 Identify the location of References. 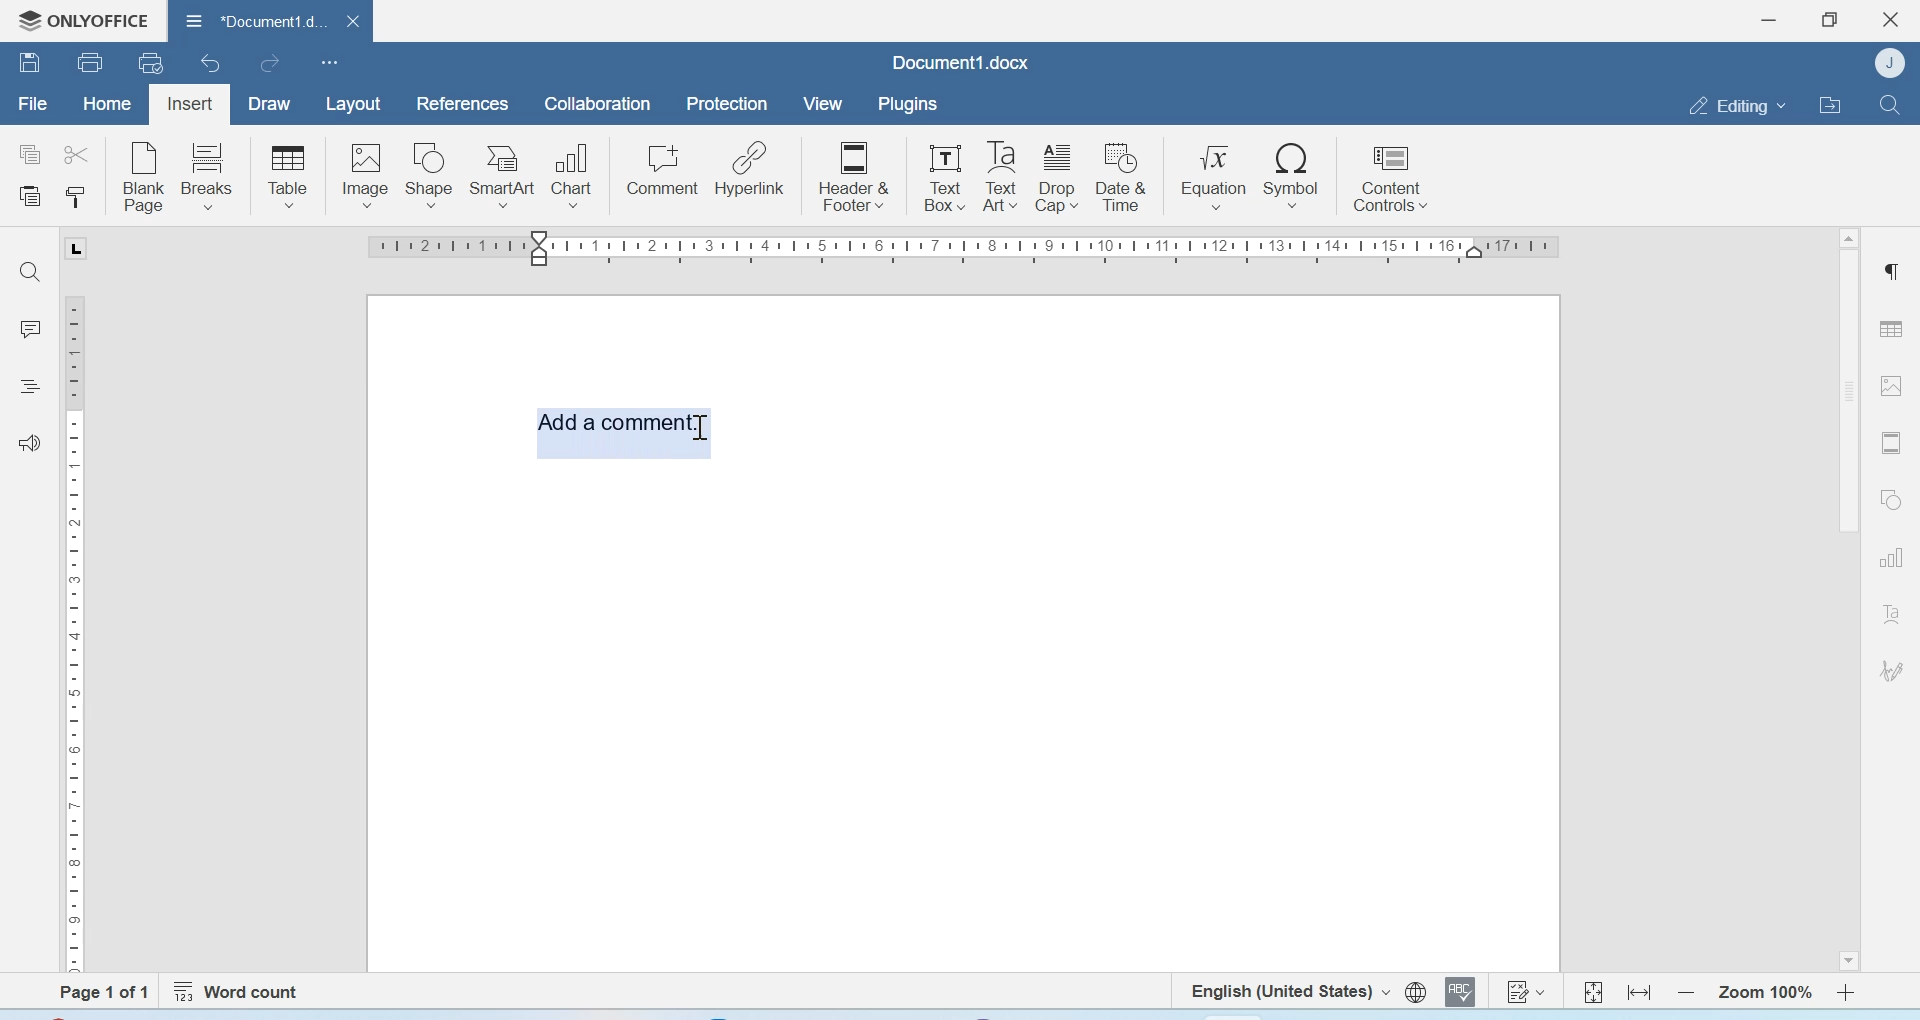
(464, 103).